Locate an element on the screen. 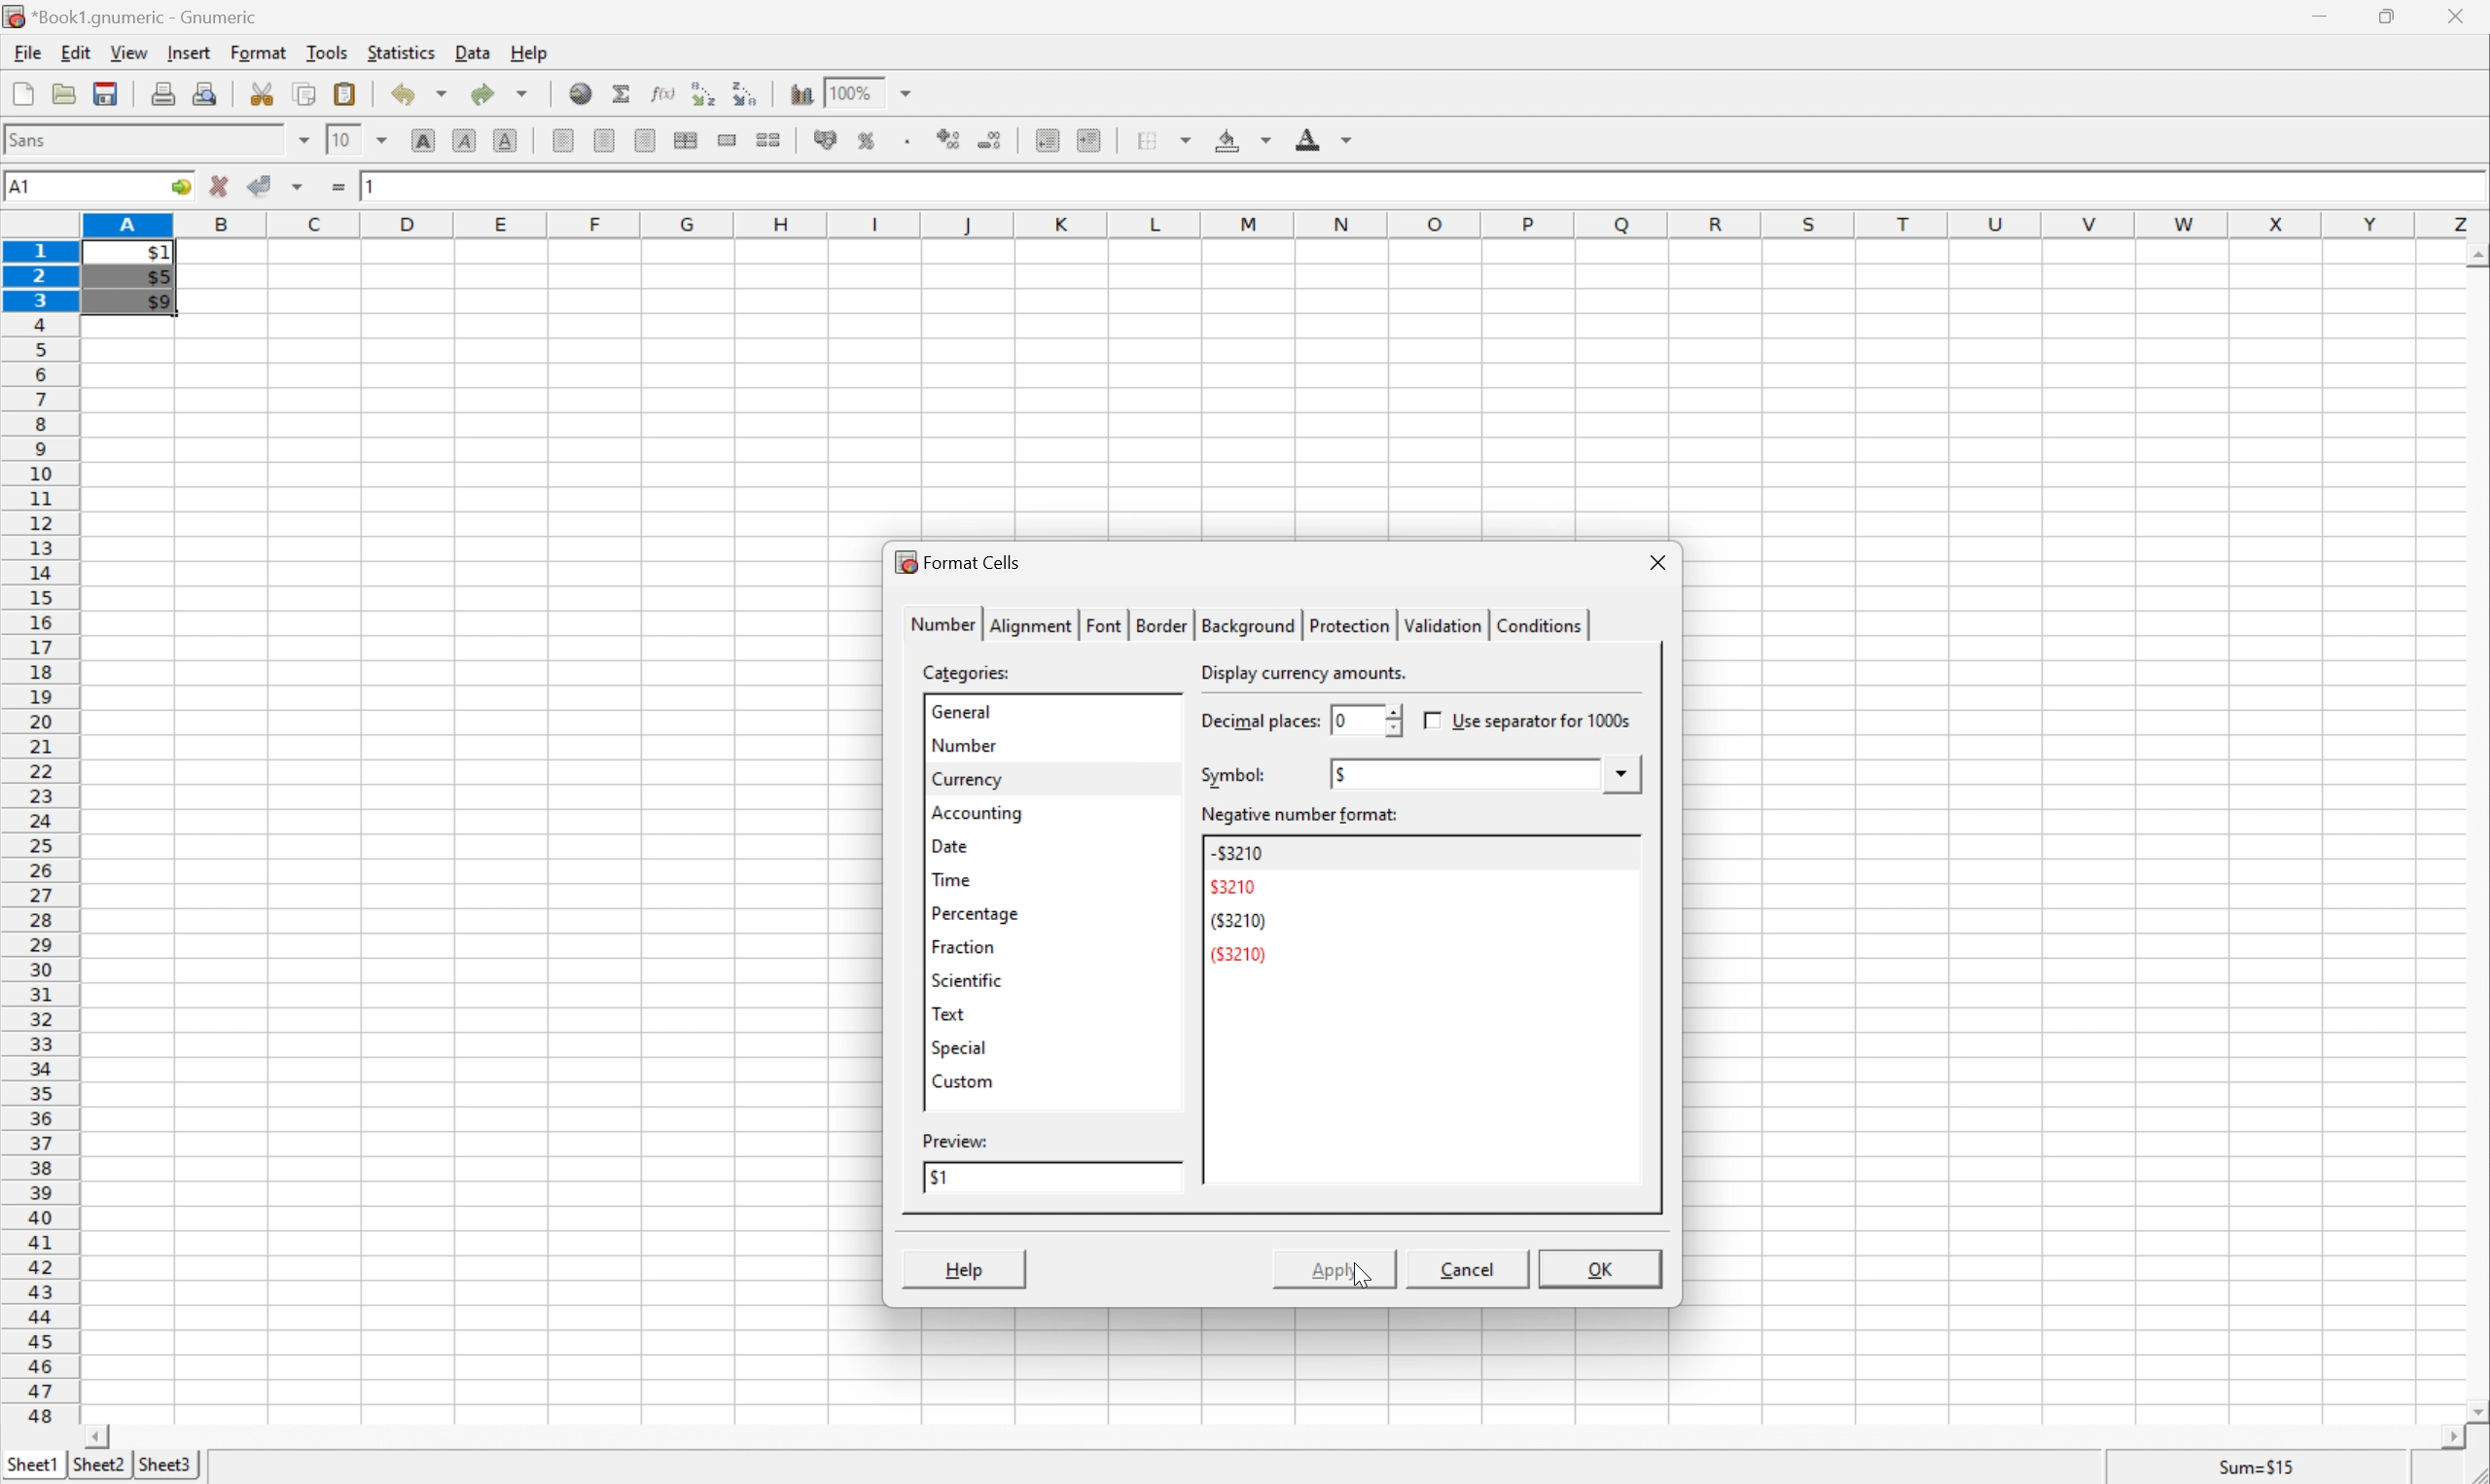  foreground is located at coordinates (1321, 136).